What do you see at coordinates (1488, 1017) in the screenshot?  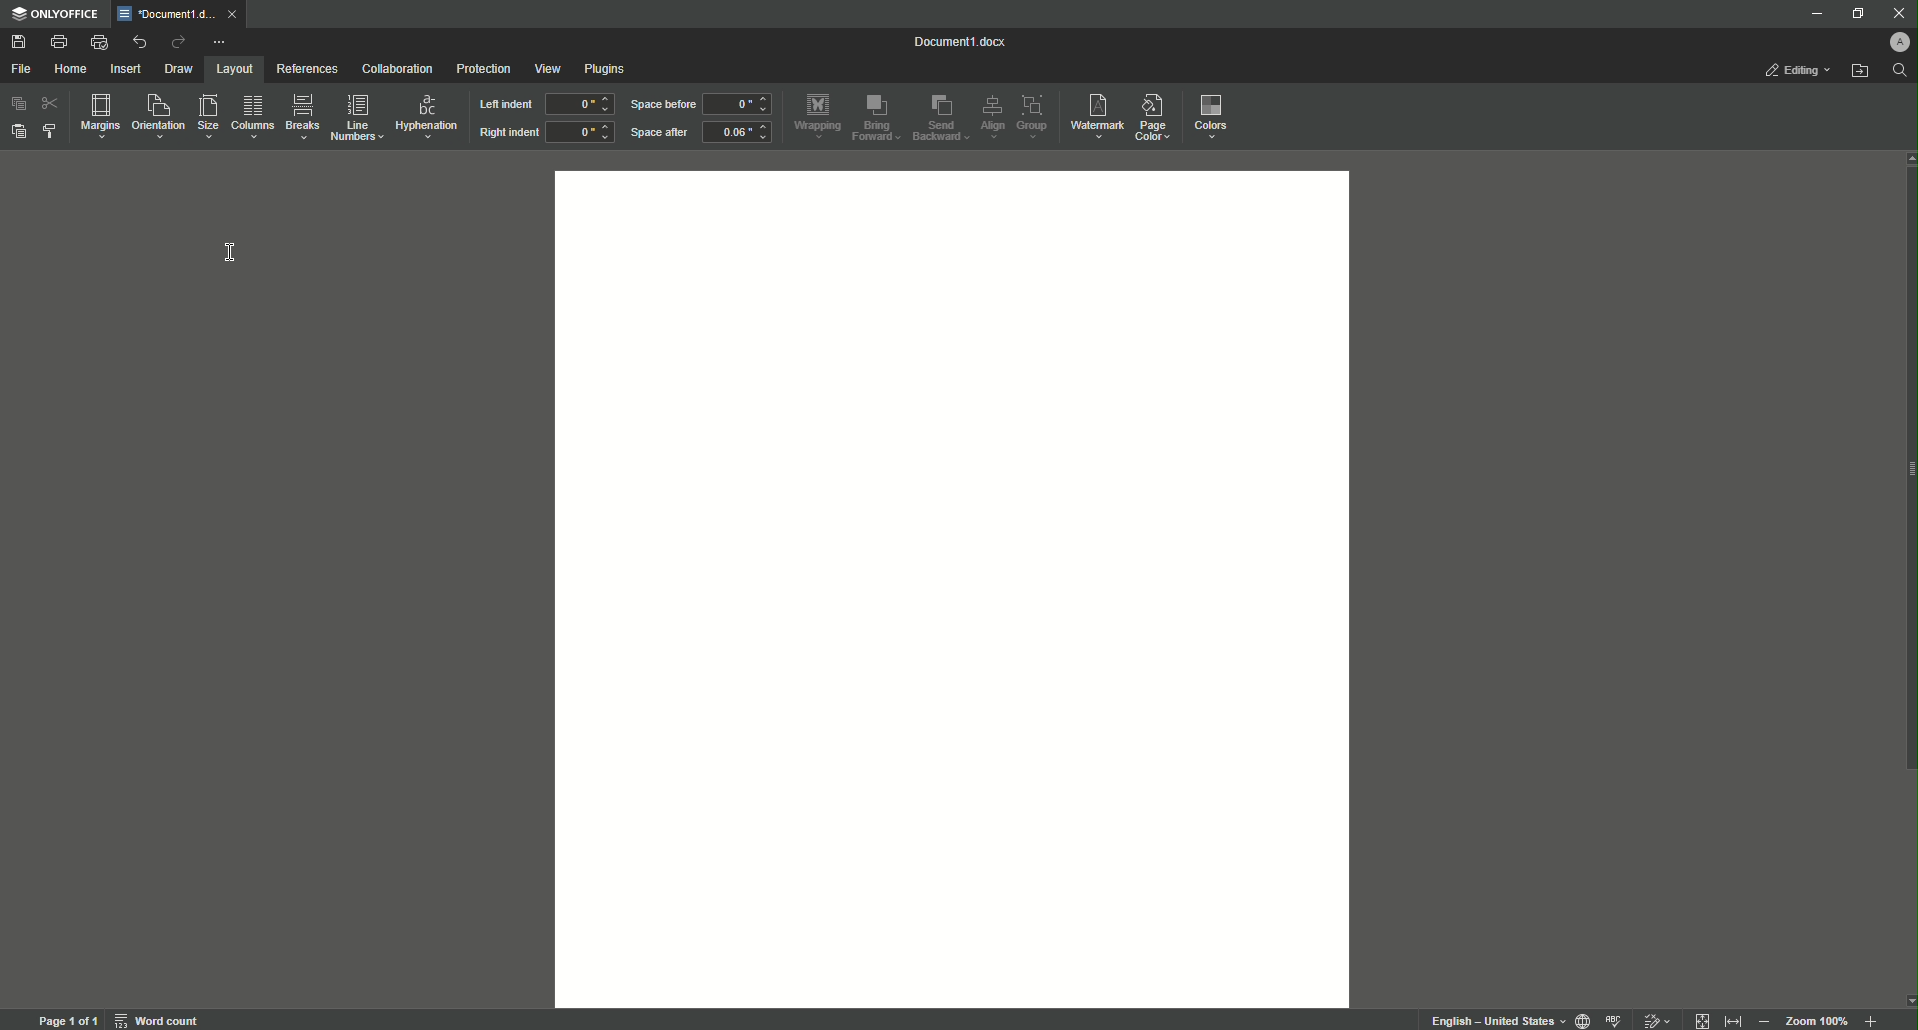 I see `English - United States` at bounding box center [1488, 1017].